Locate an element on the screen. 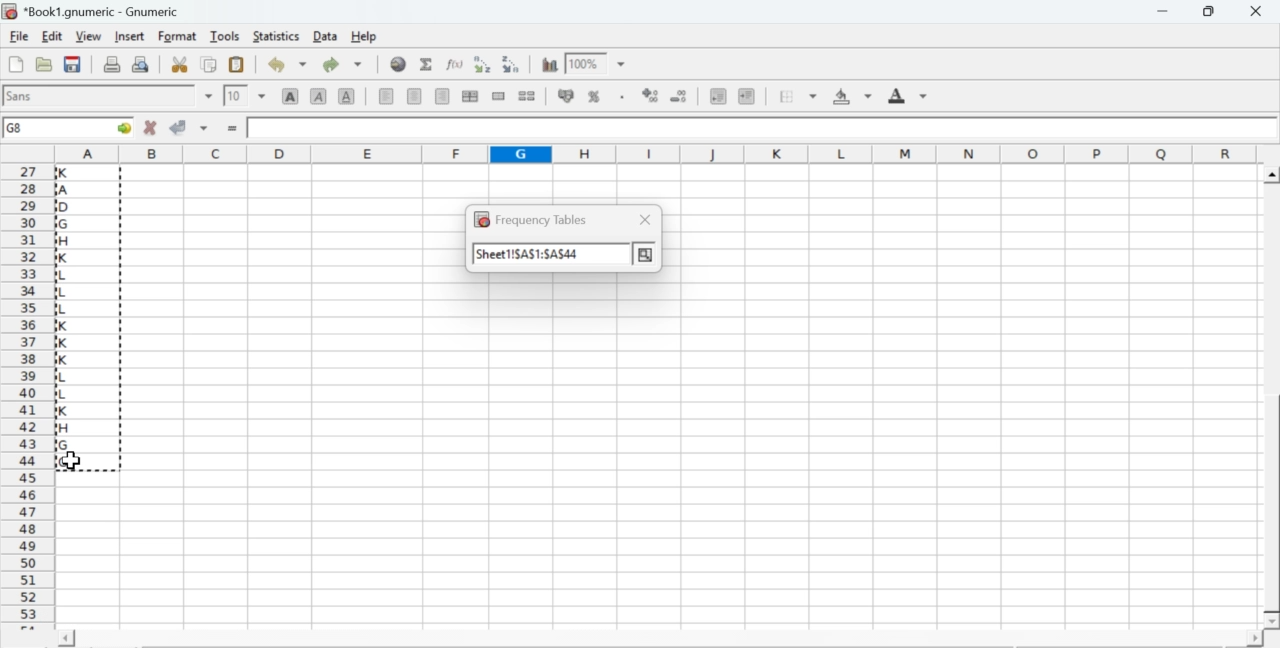 The width and height of the screenshot is (1280, 648). increase indent is located at coordinates (746, 97).